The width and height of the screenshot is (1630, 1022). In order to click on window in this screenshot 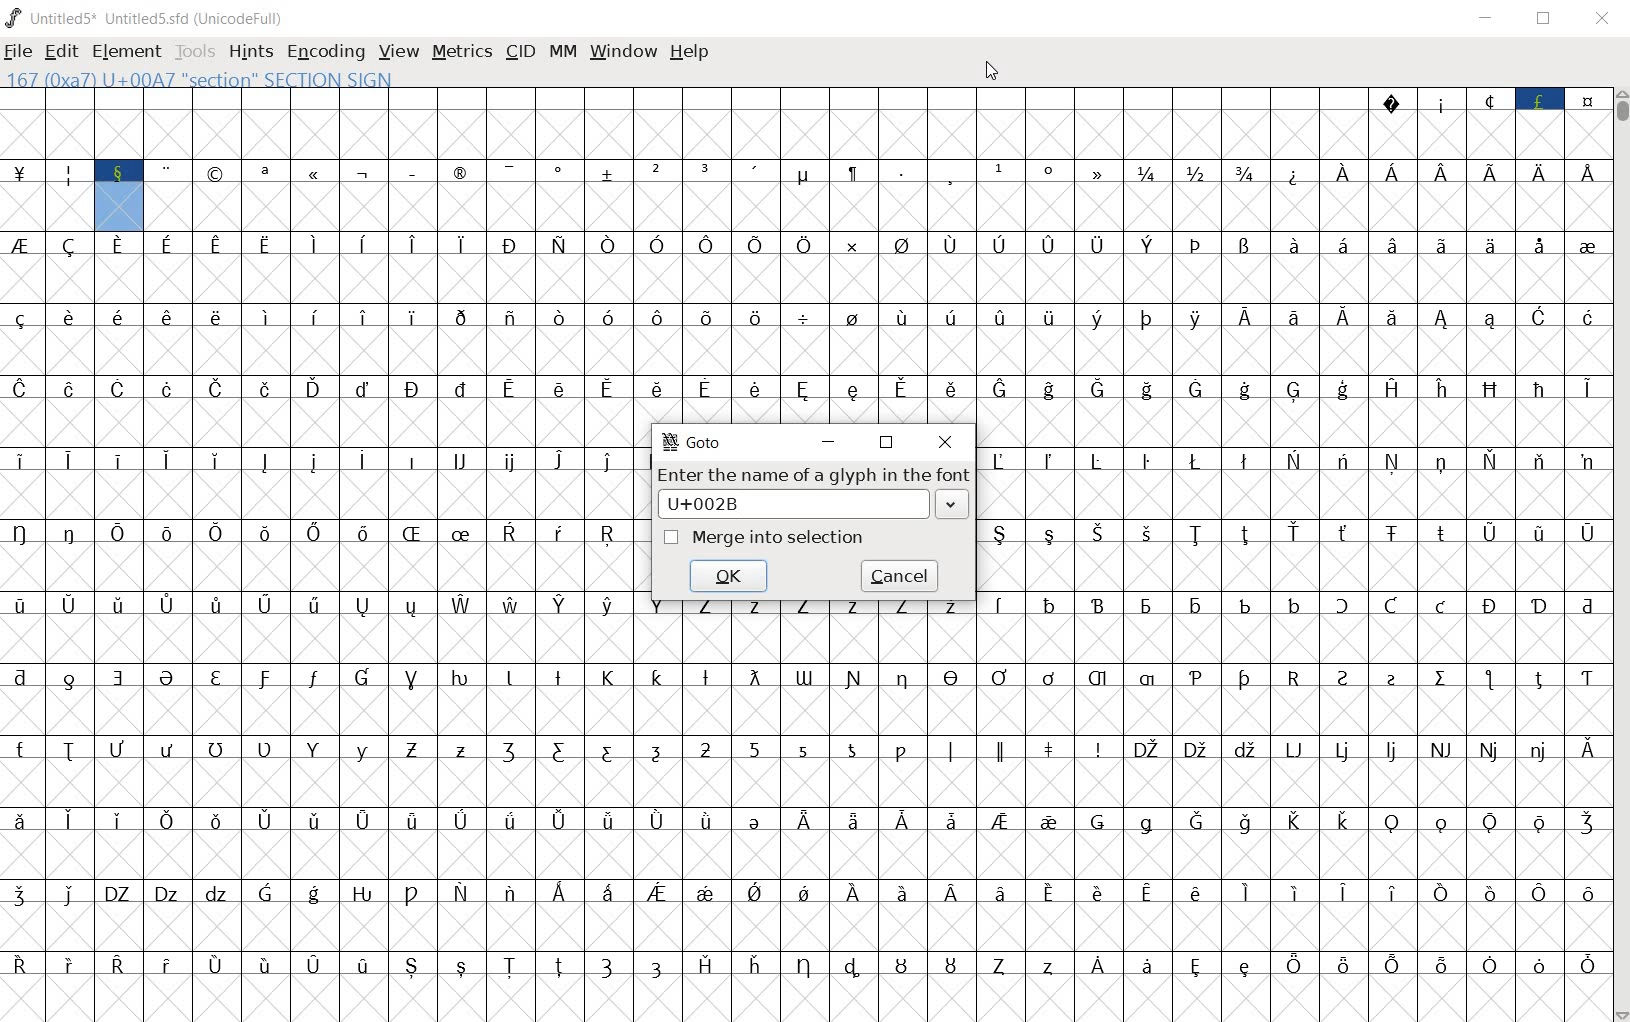, I will do `click(622, 53)`.